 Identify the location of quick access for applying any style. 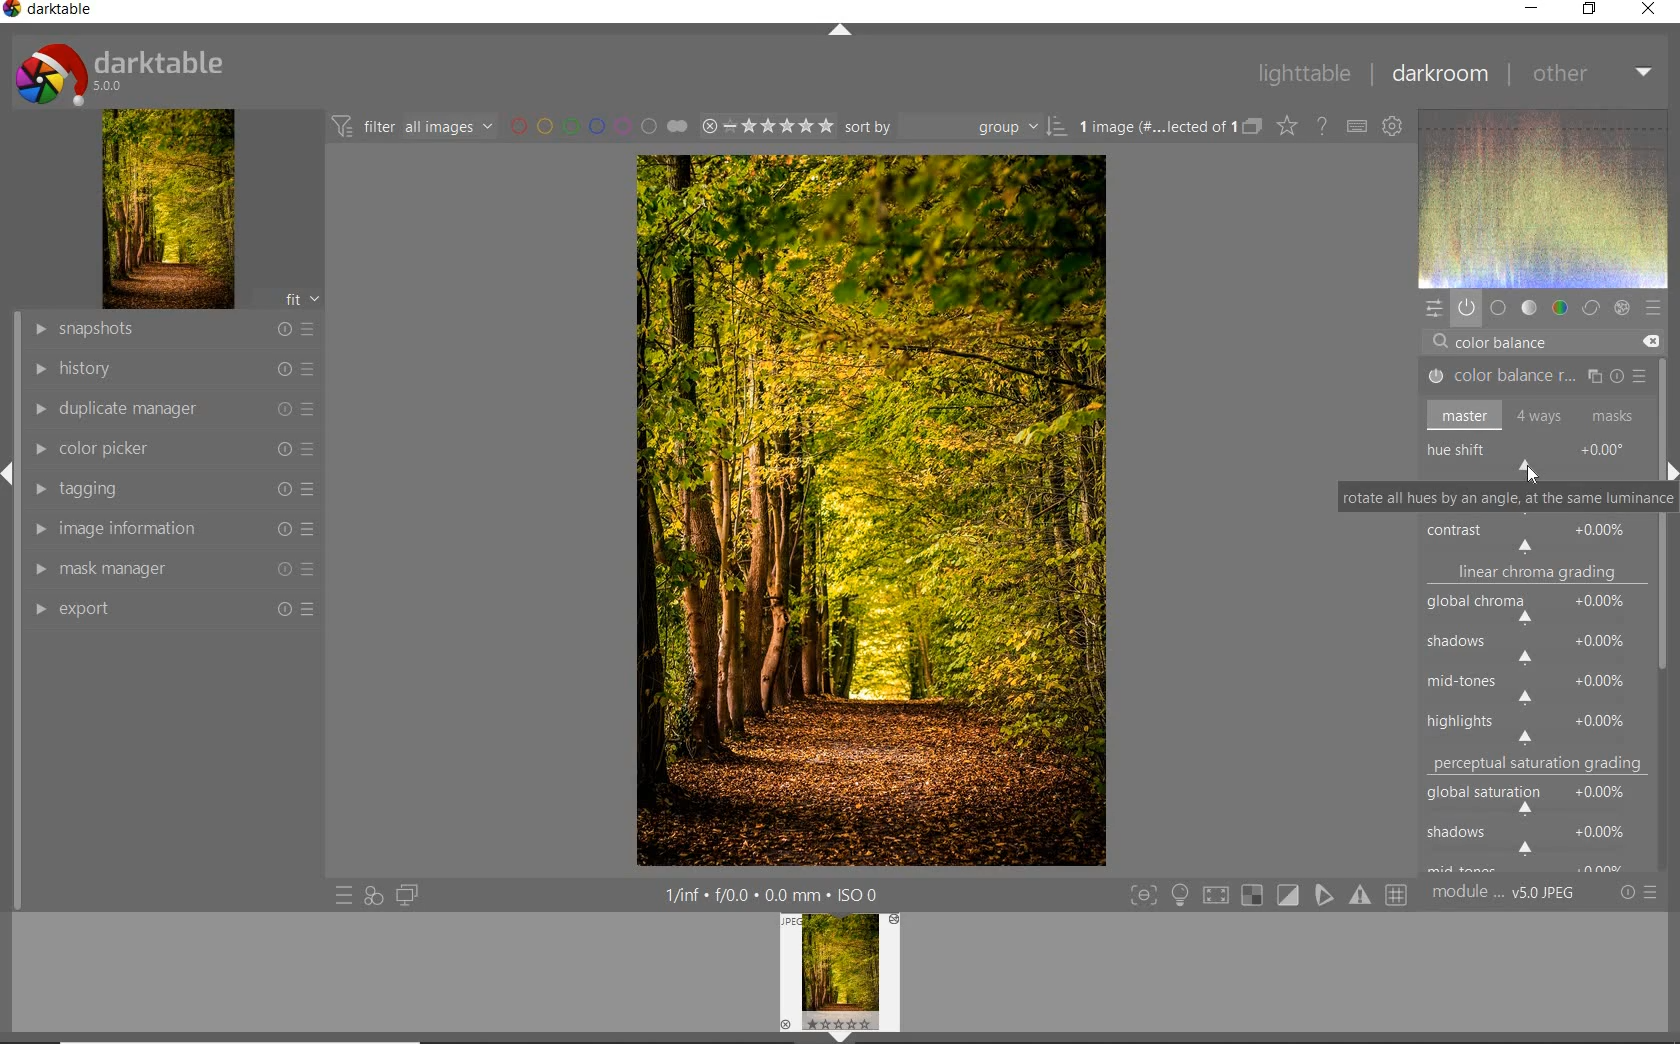
(374, 896).